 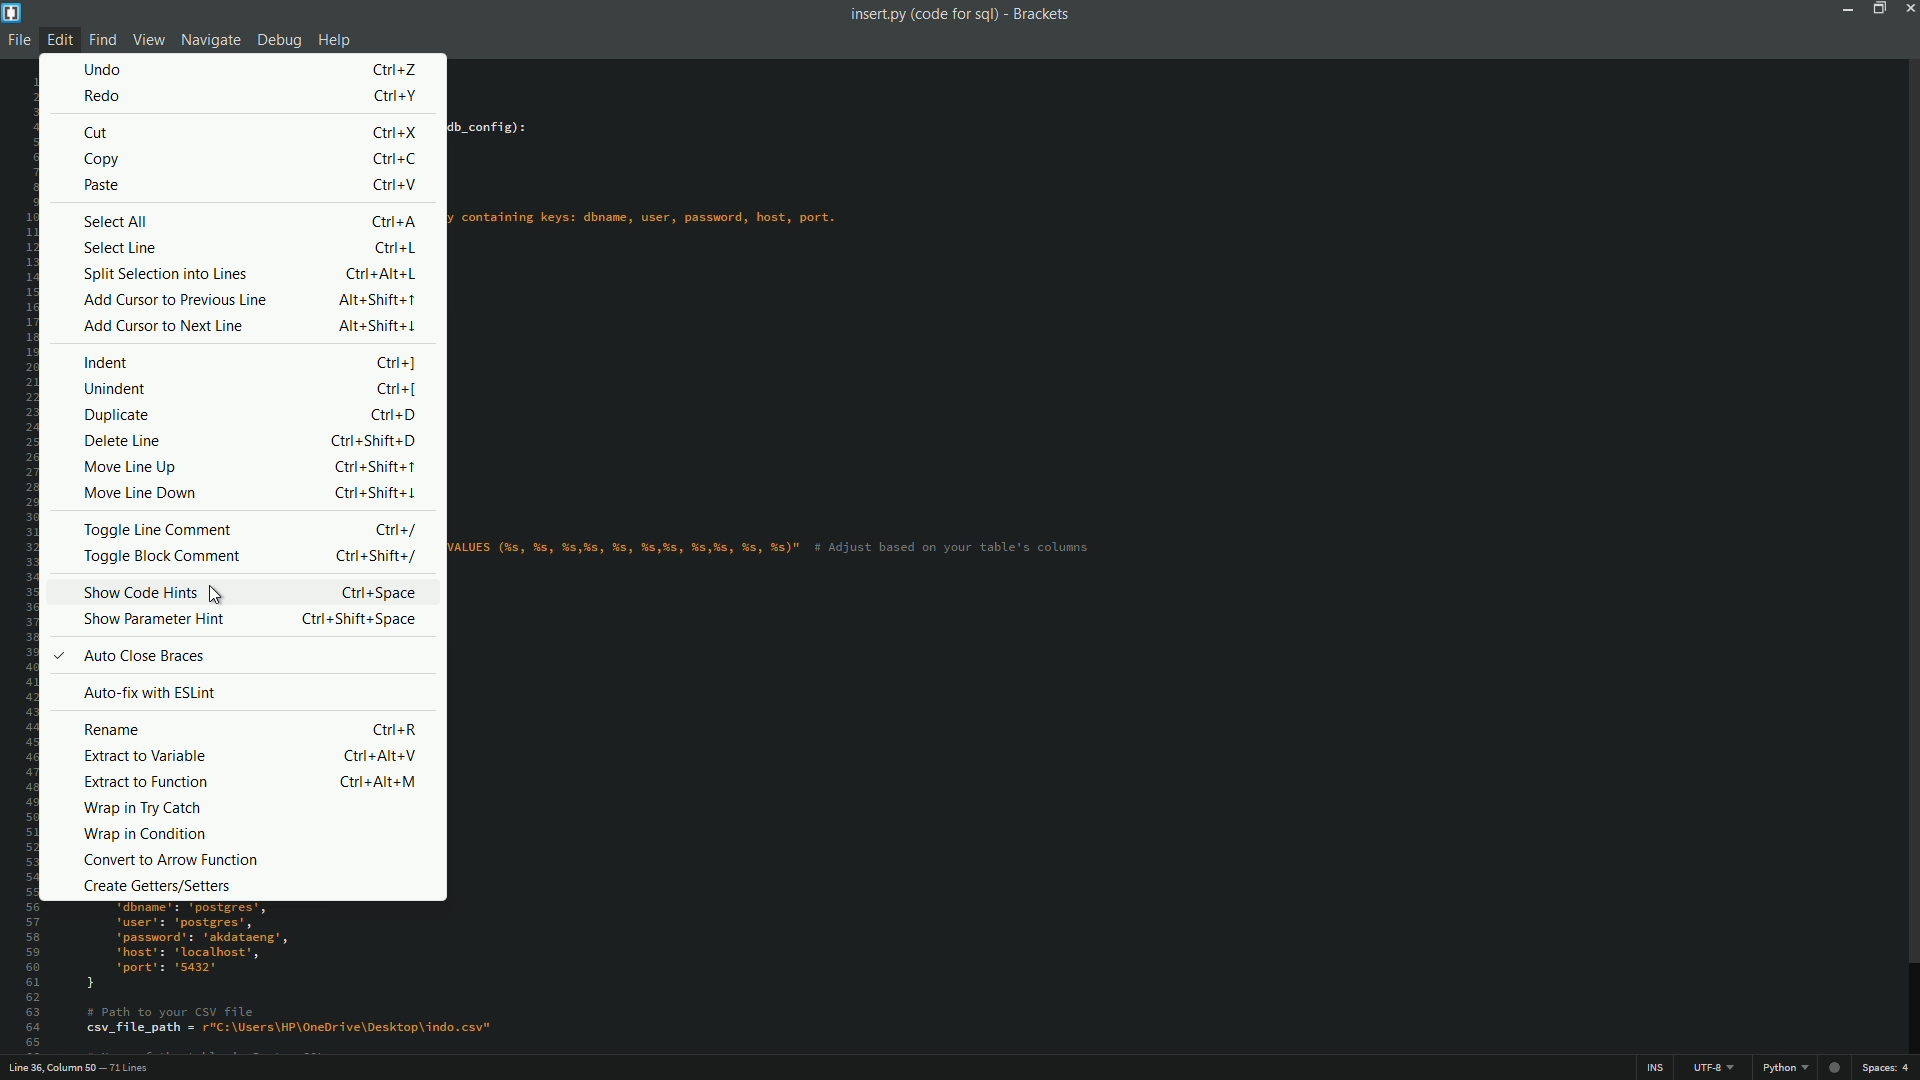 What do you see at coordinates (398, 69) in the screenshot?
I see `keyboard shortcut` at bounding box center [398, 69].